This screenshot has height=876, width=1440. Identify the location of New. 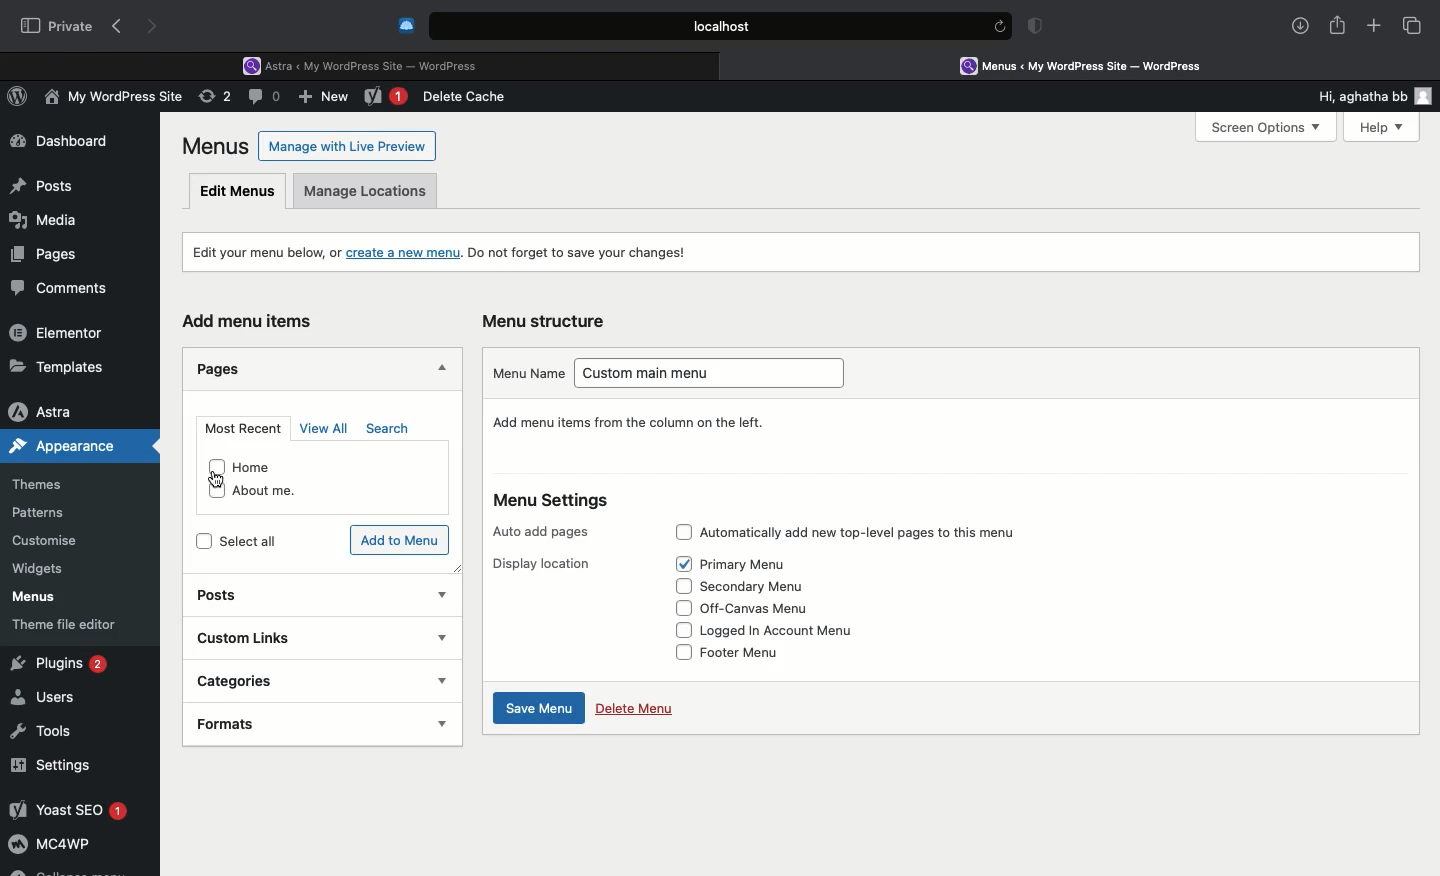
(326, 99).